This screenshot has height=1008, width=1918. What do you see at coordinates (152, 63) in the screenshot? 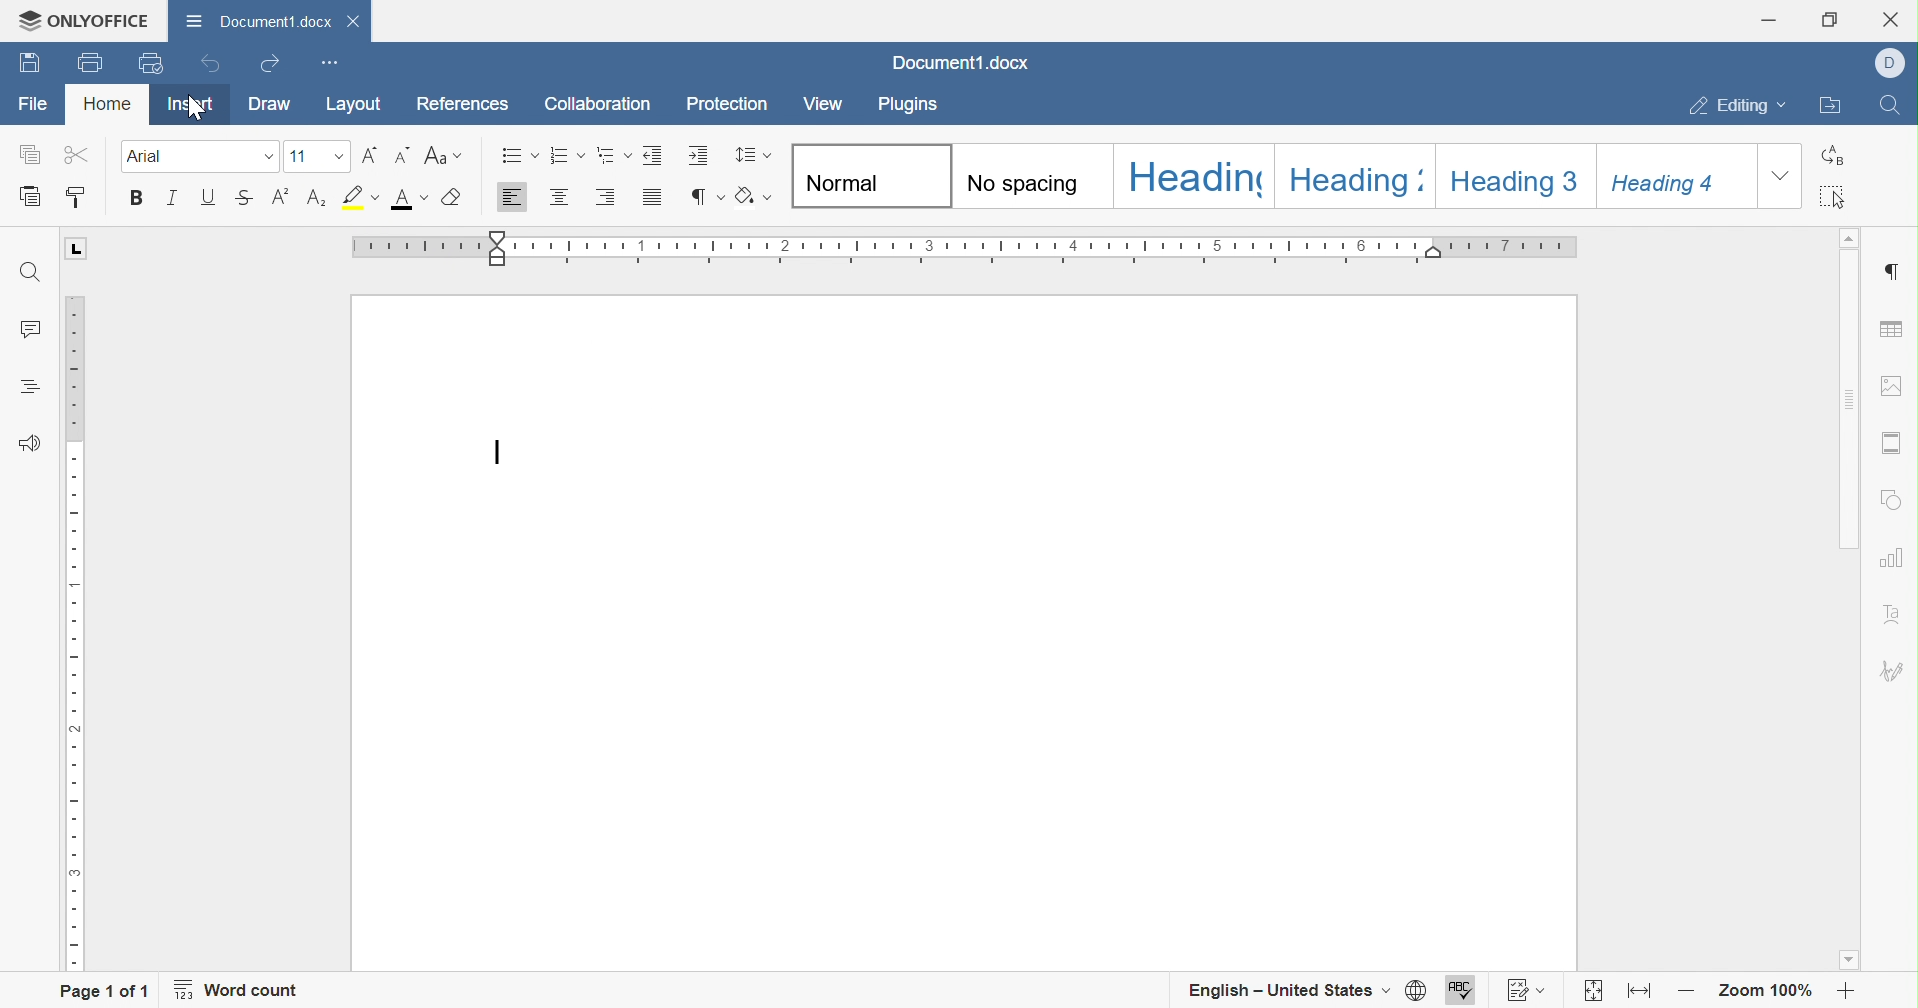
I see `Quick print` at bounding box center [152, 63].